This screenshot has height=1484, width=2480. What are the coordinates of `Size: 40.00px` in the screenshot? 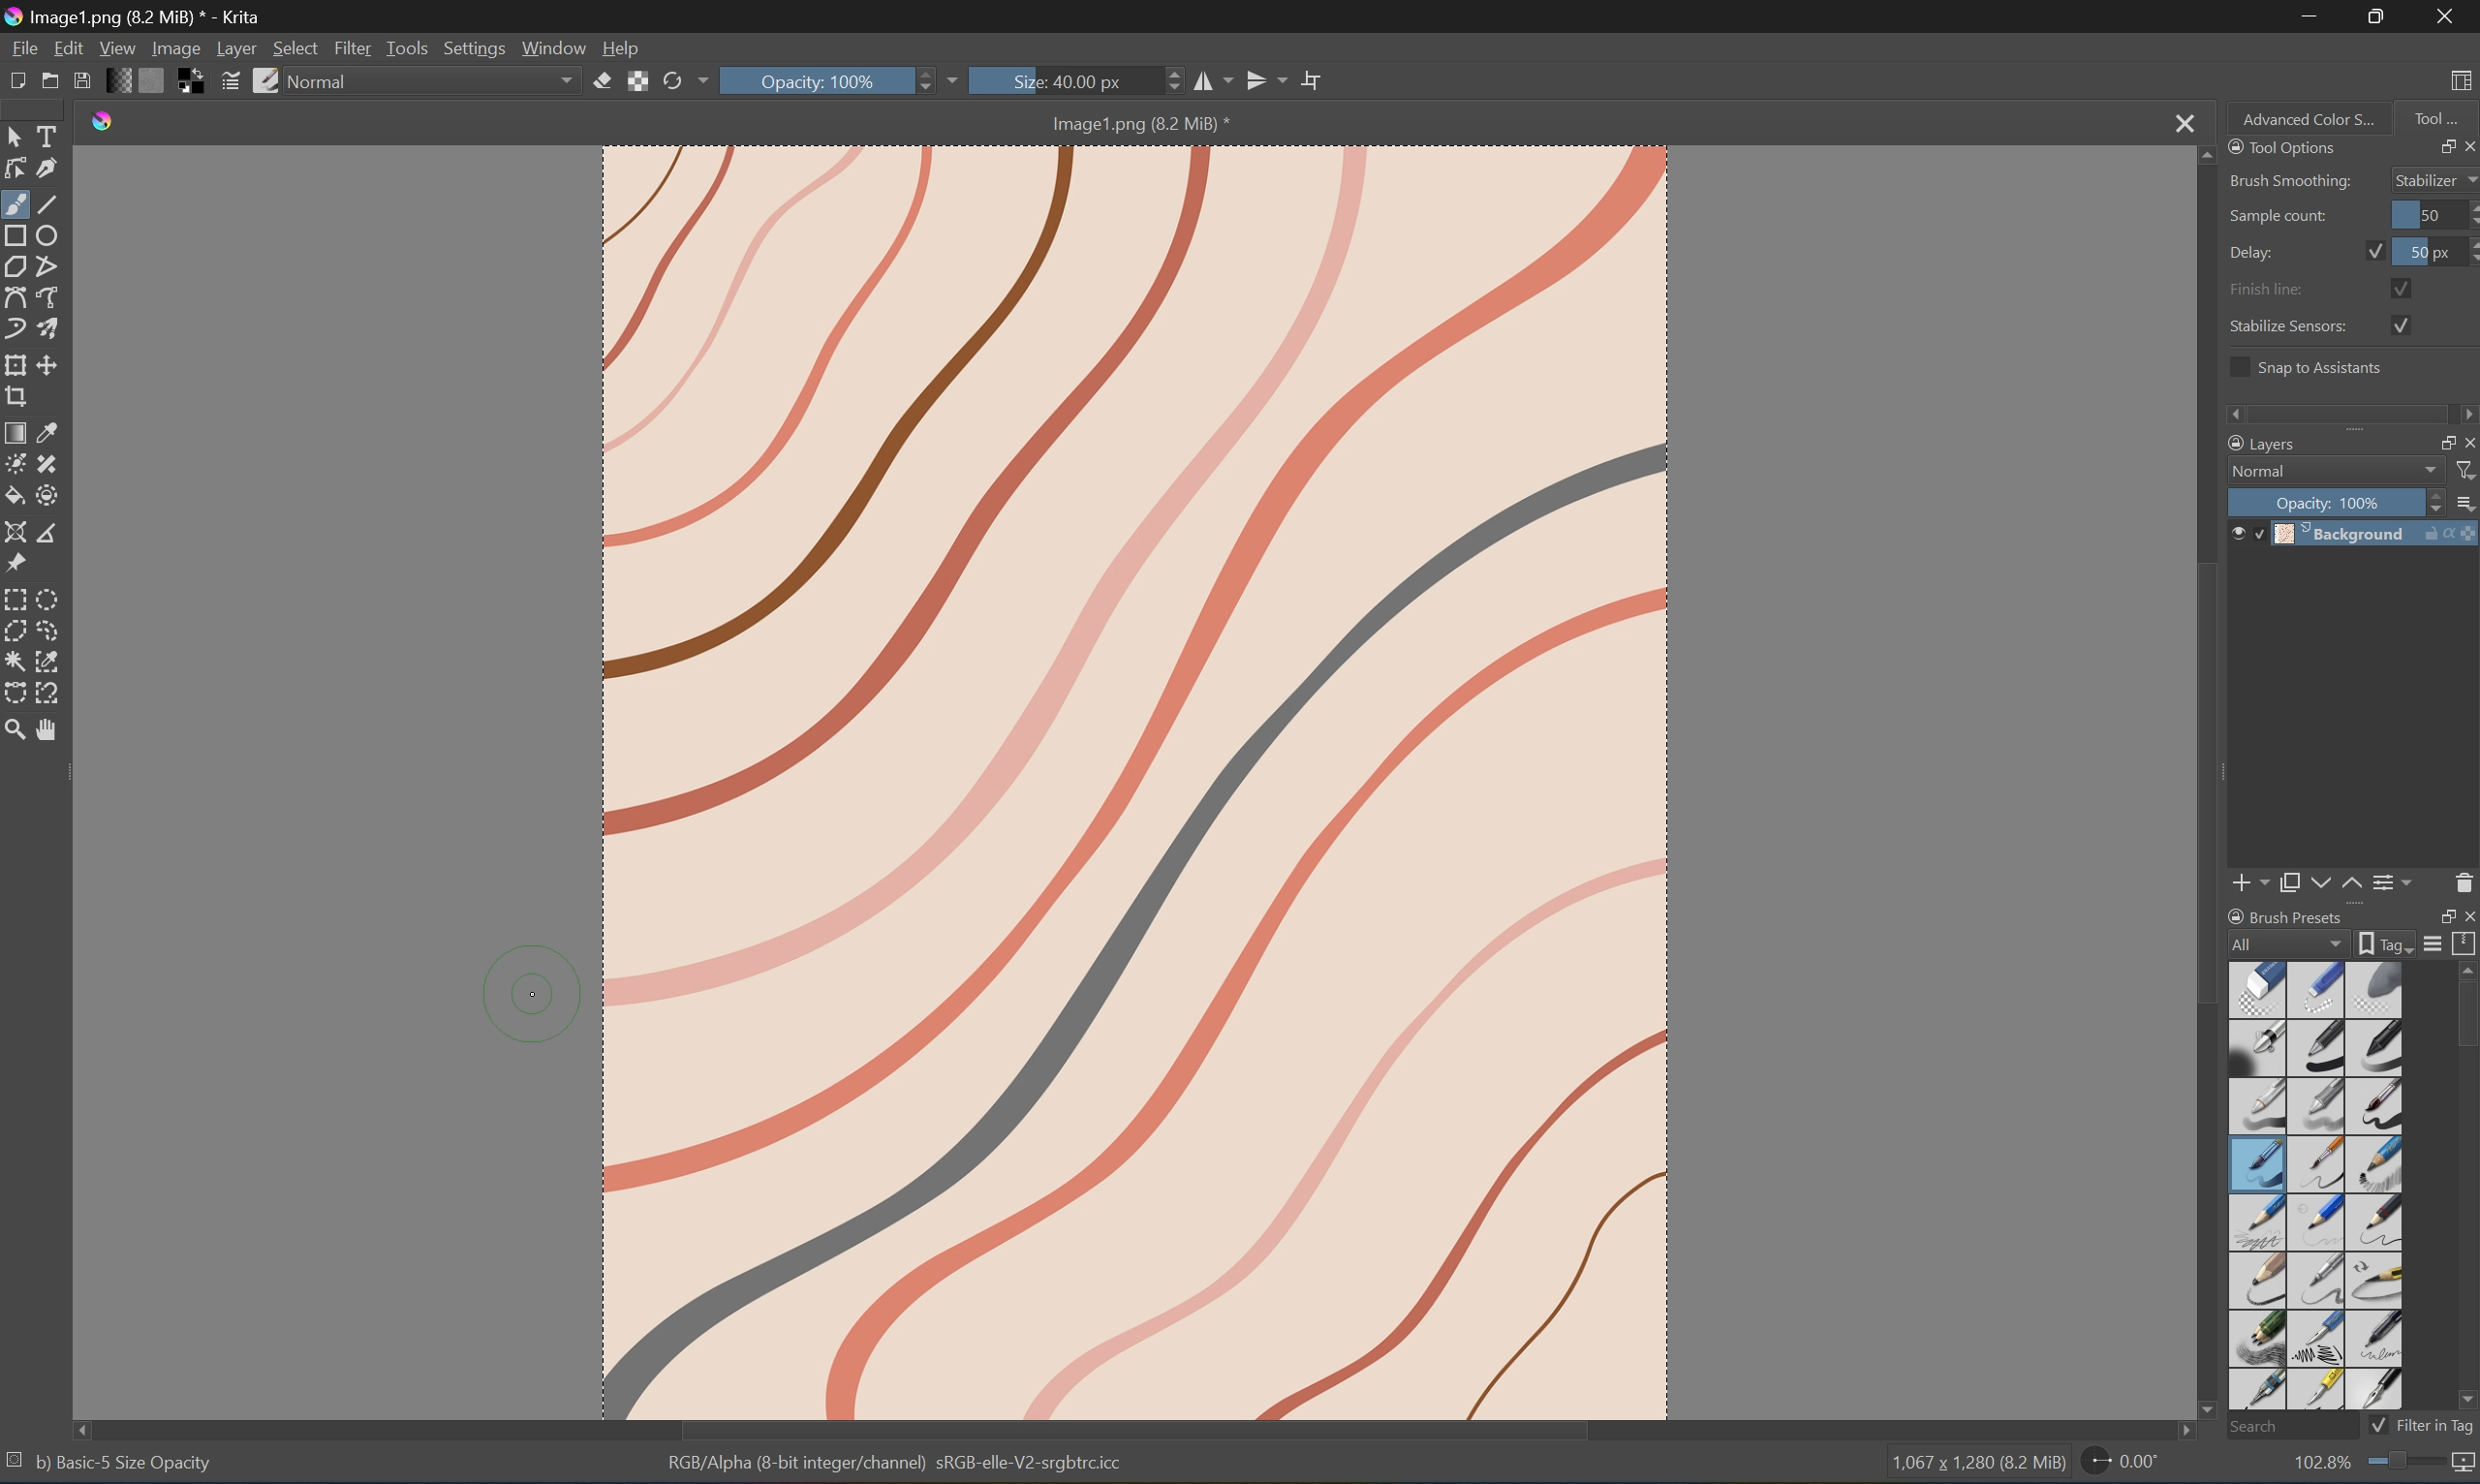 It's located at (1063, 81).